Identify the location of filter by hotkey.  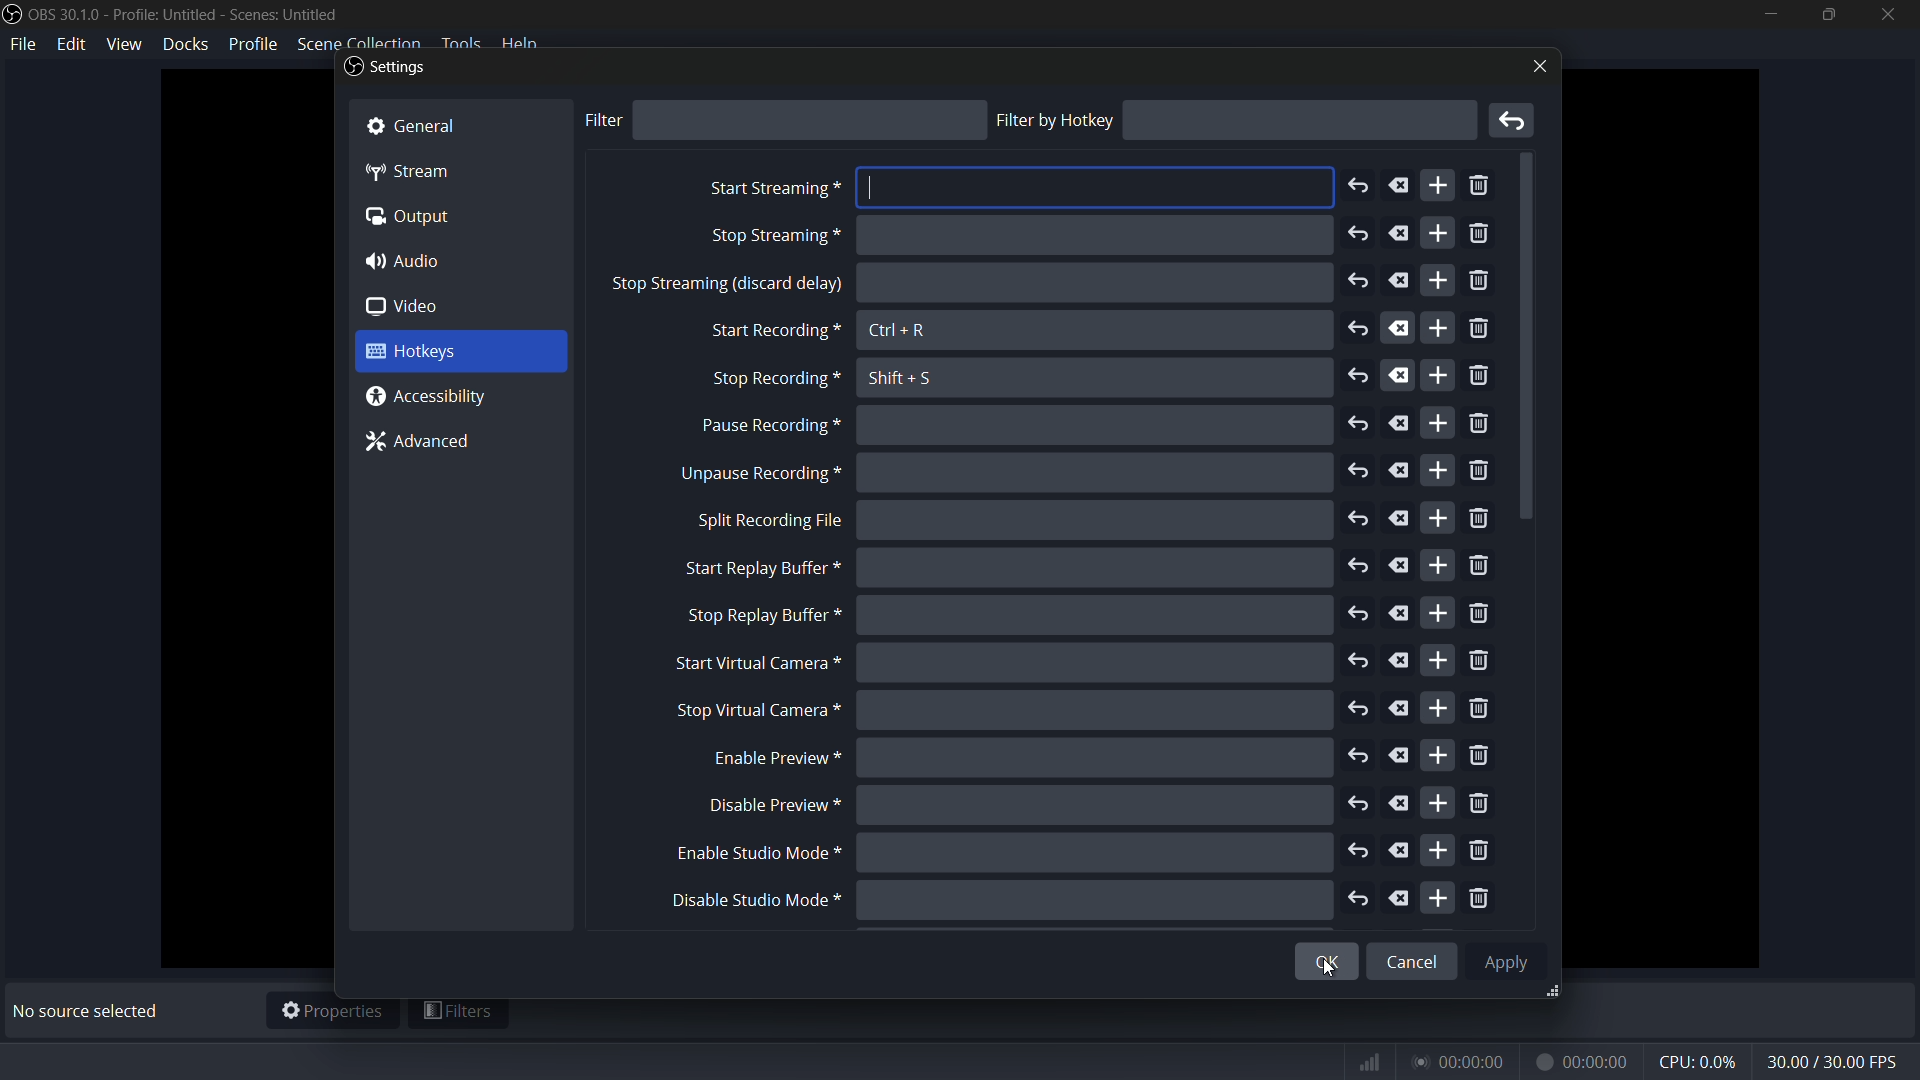
(1055, 120).